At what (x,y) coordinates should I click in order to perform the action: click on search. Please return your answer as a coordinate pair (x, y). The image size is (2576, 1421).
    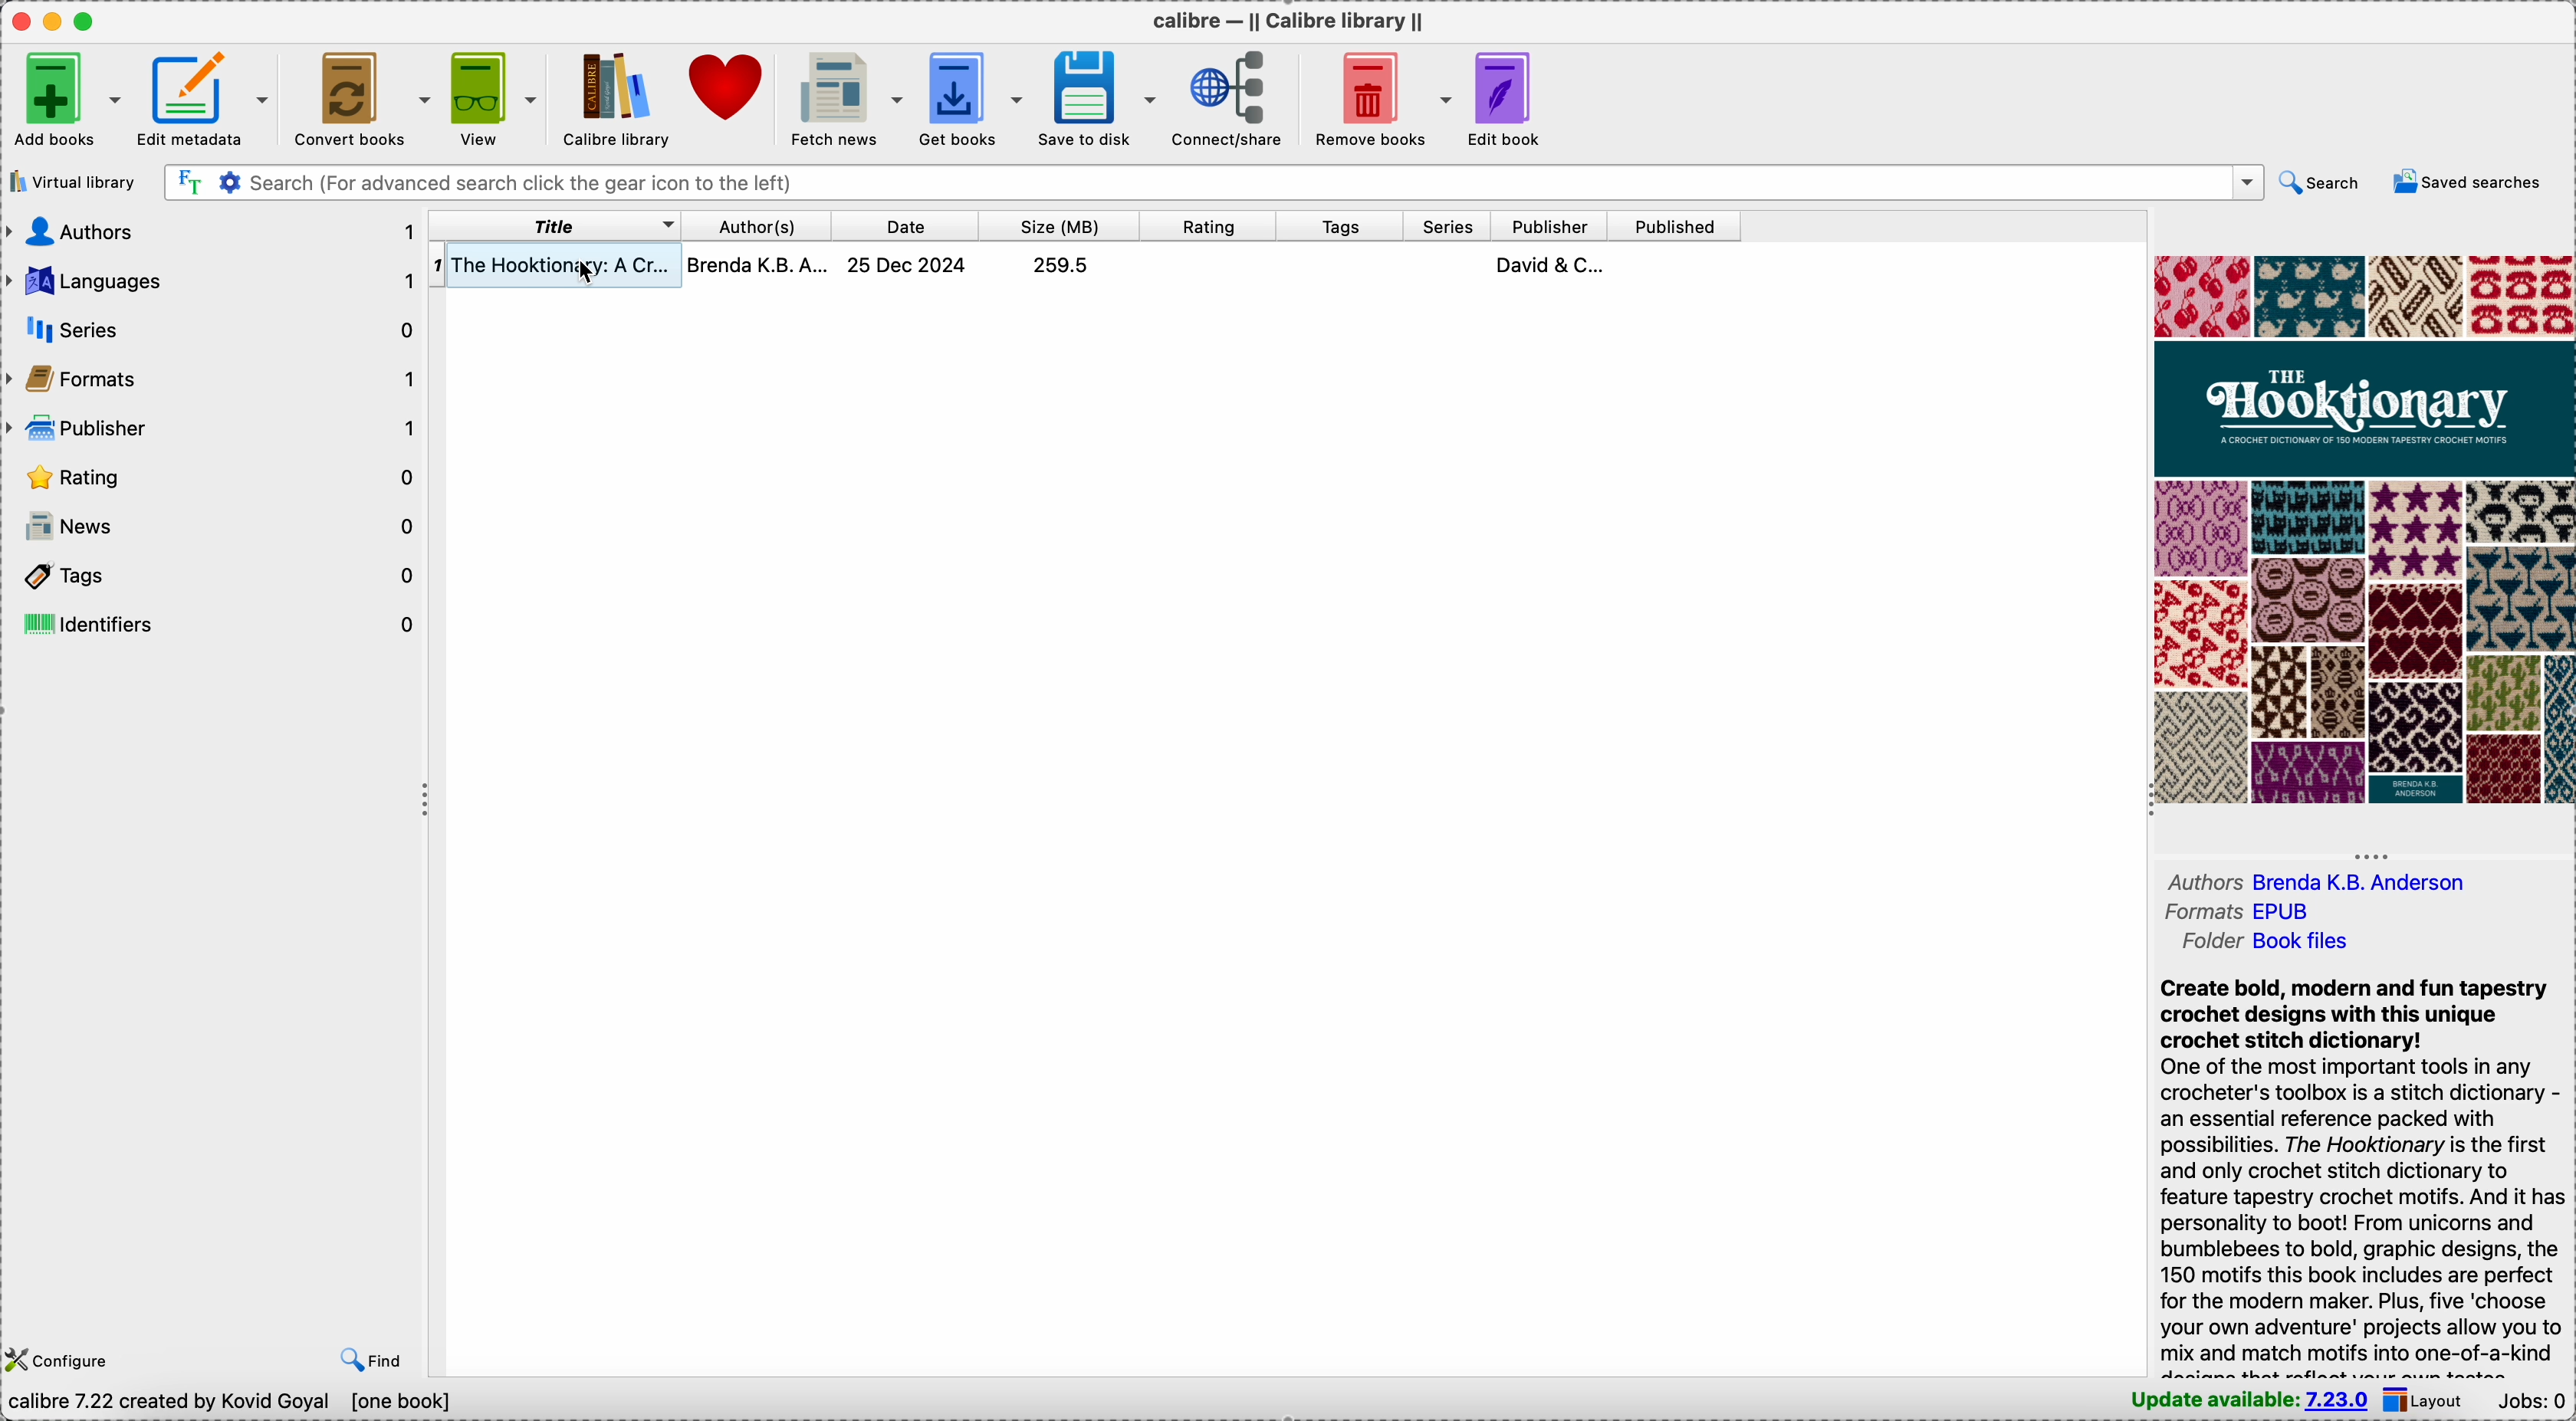
    Looking at the image, I should click on (2323, 180).